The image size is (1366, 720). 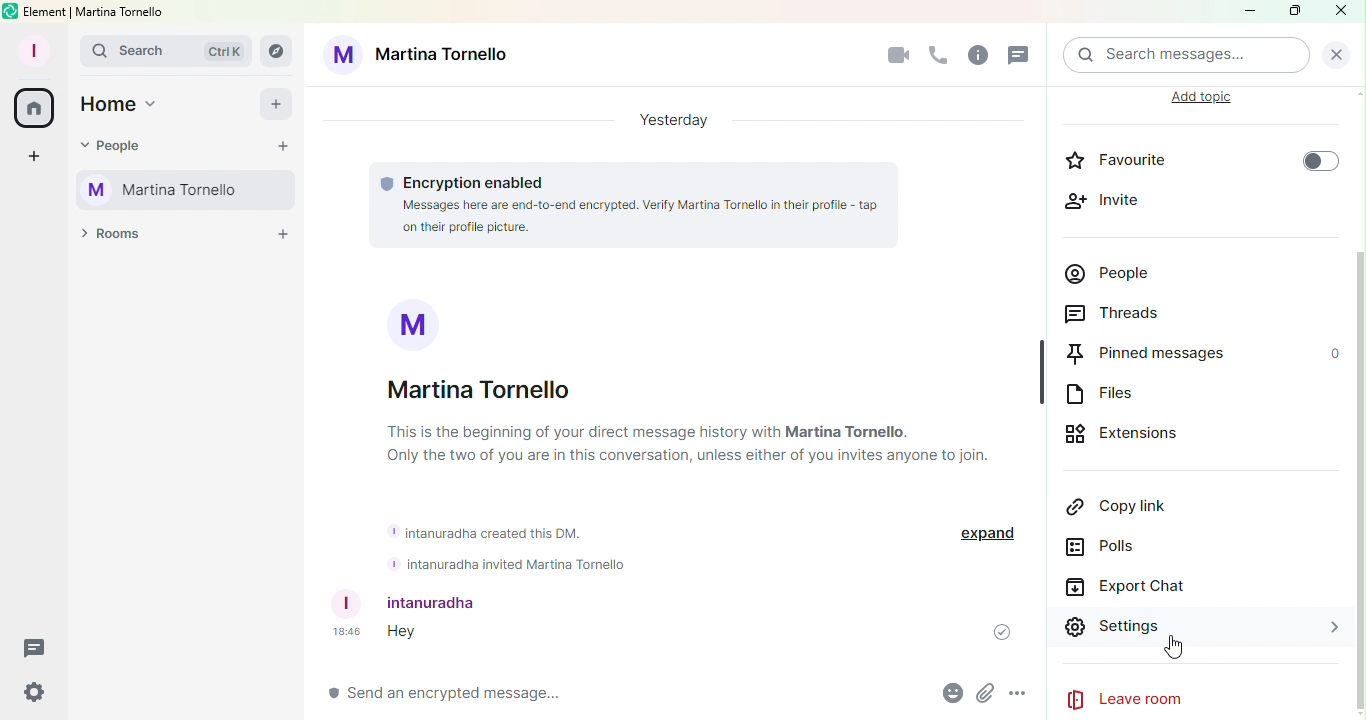 I want to click on Polls, so click(x=1183, y=547).